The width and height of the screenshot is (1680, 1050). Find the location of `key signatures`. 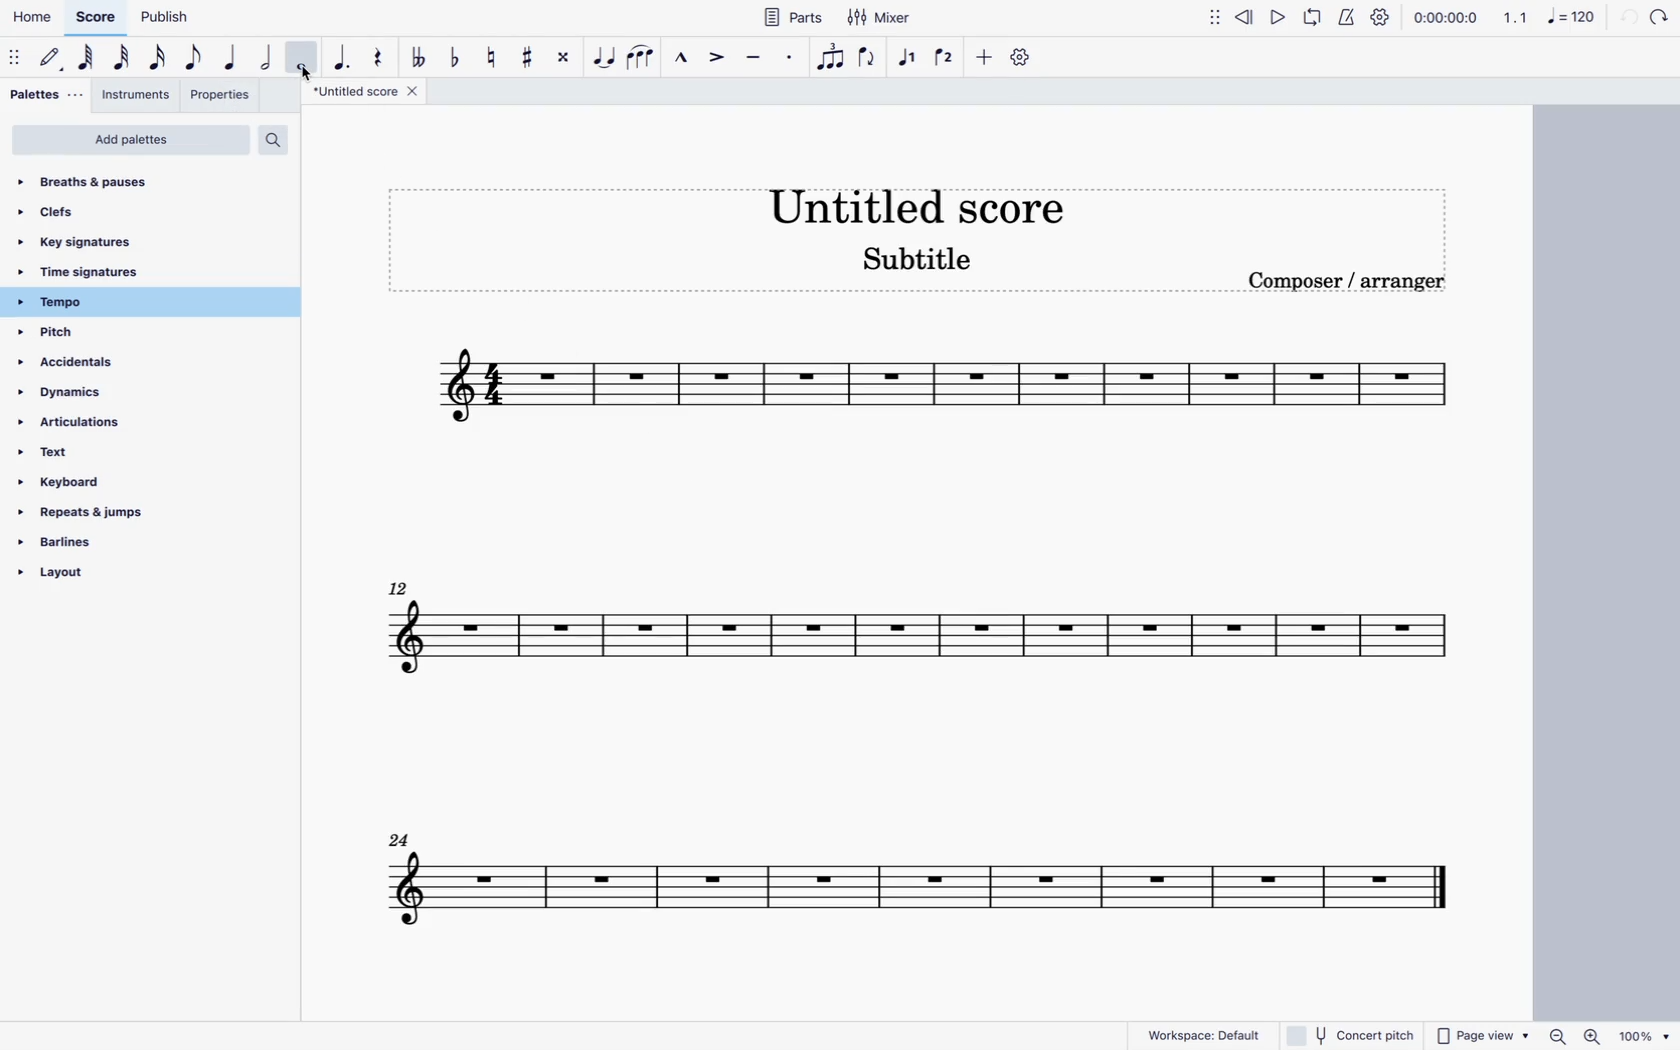

key signatures is located at coordinates (132, 244).